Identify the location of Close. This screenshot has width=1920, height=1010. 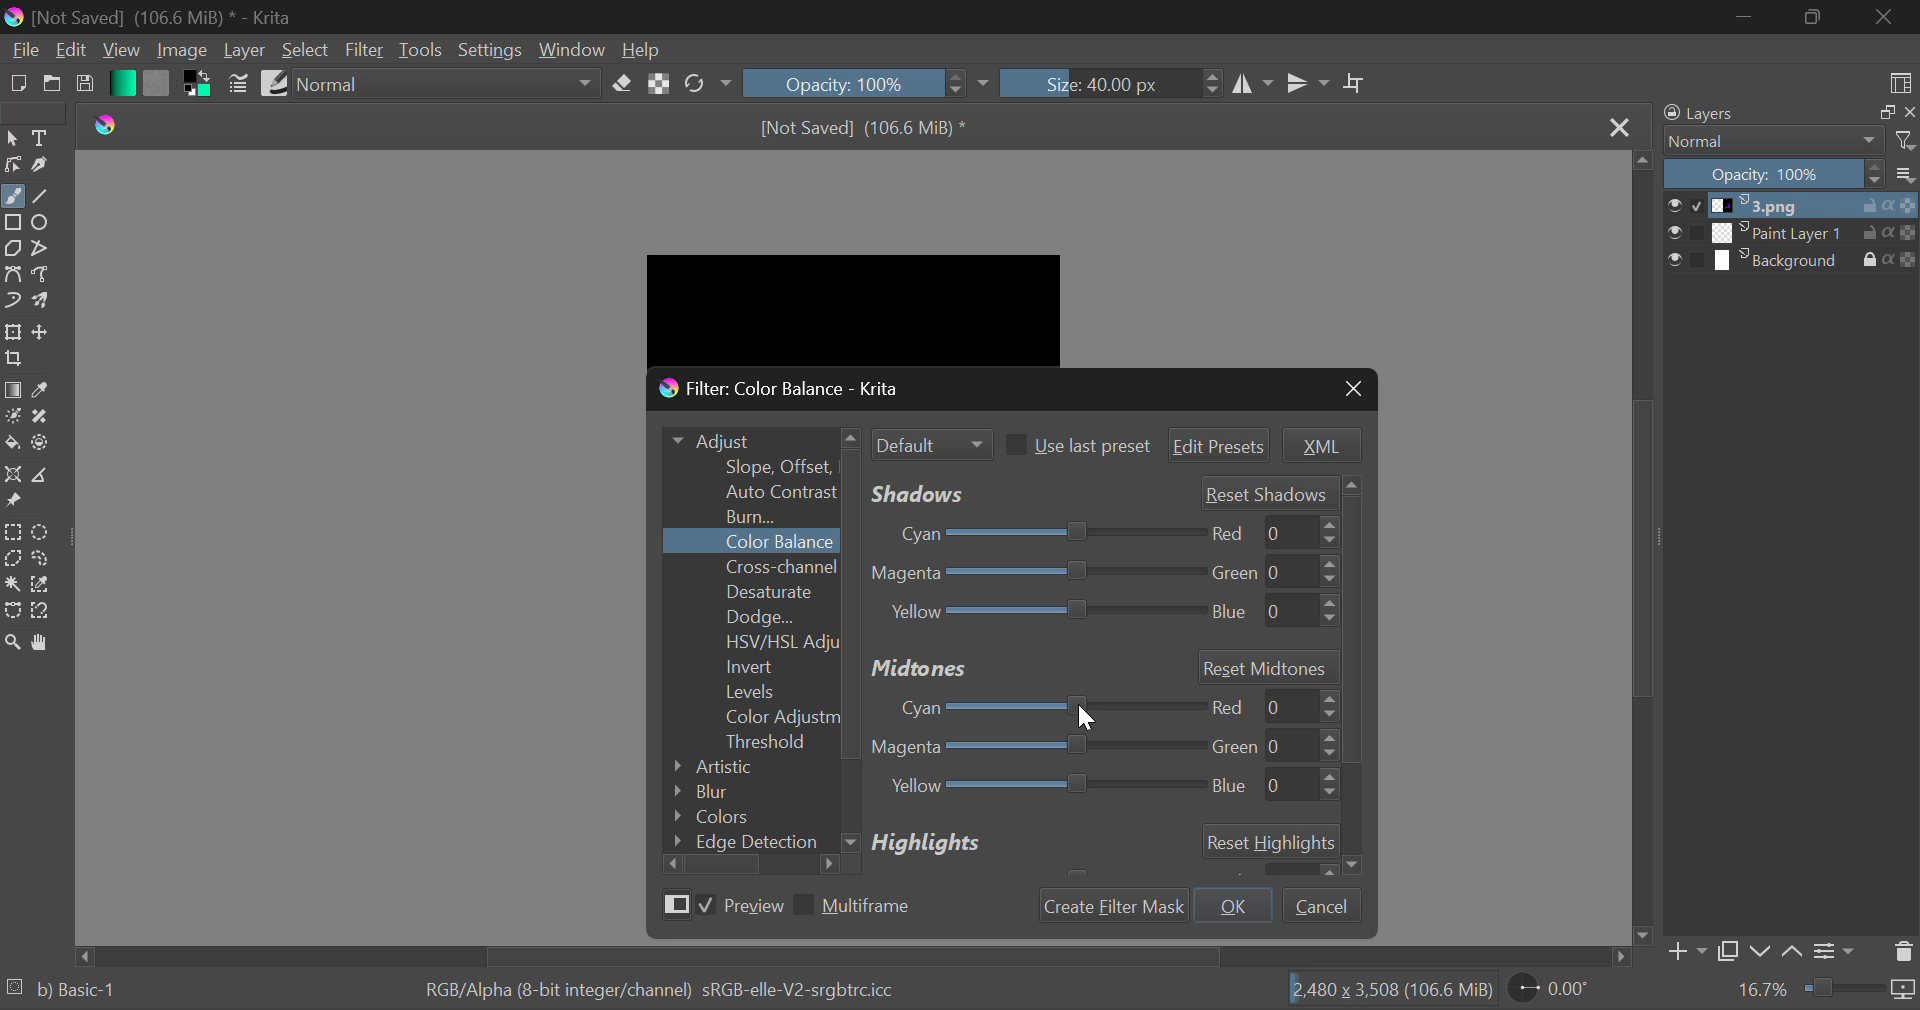
(1882, 16).